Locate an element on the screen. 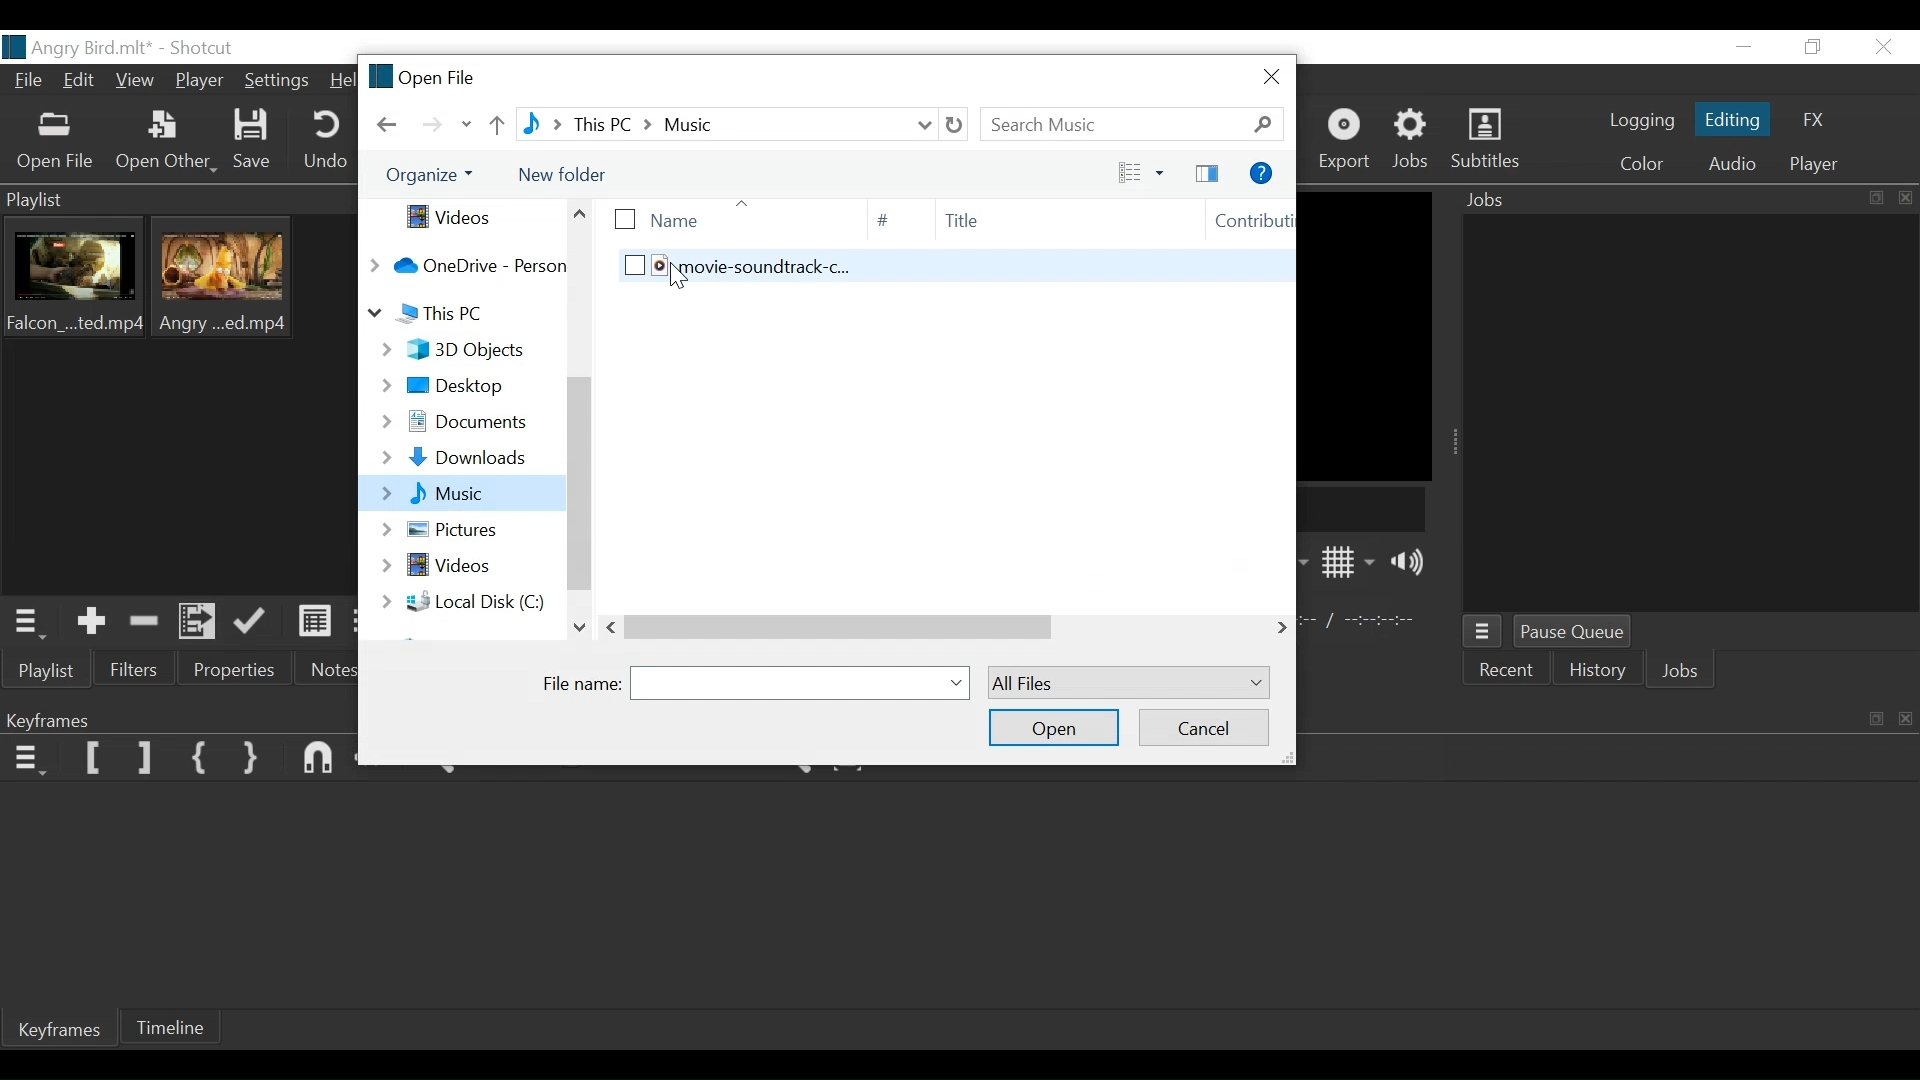 This screenshot has height=1080, width=1920. Desktop is located at coordinates (458, 385).